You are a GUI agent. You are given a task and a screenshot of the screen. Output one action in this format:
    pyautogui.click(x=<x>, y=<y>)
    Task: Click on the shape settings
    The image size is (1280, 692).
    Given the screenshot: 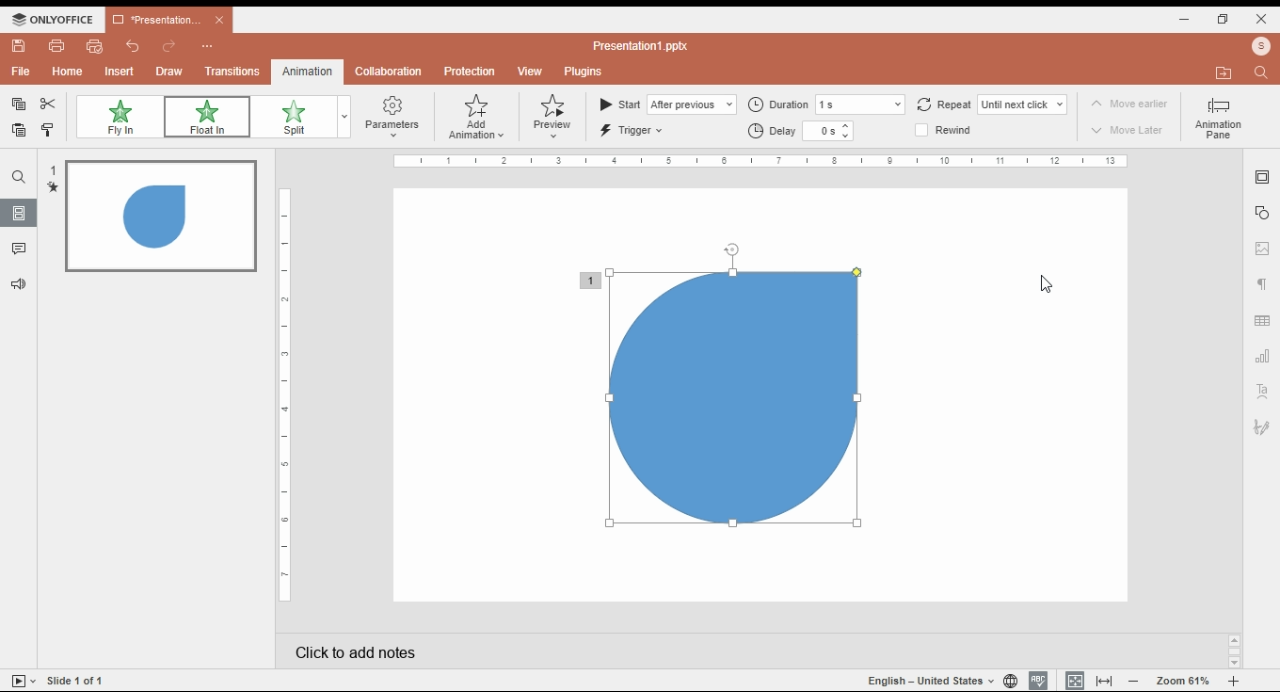 What is the action you would take?
    pyautogui.click(x=1261, y=215)
    